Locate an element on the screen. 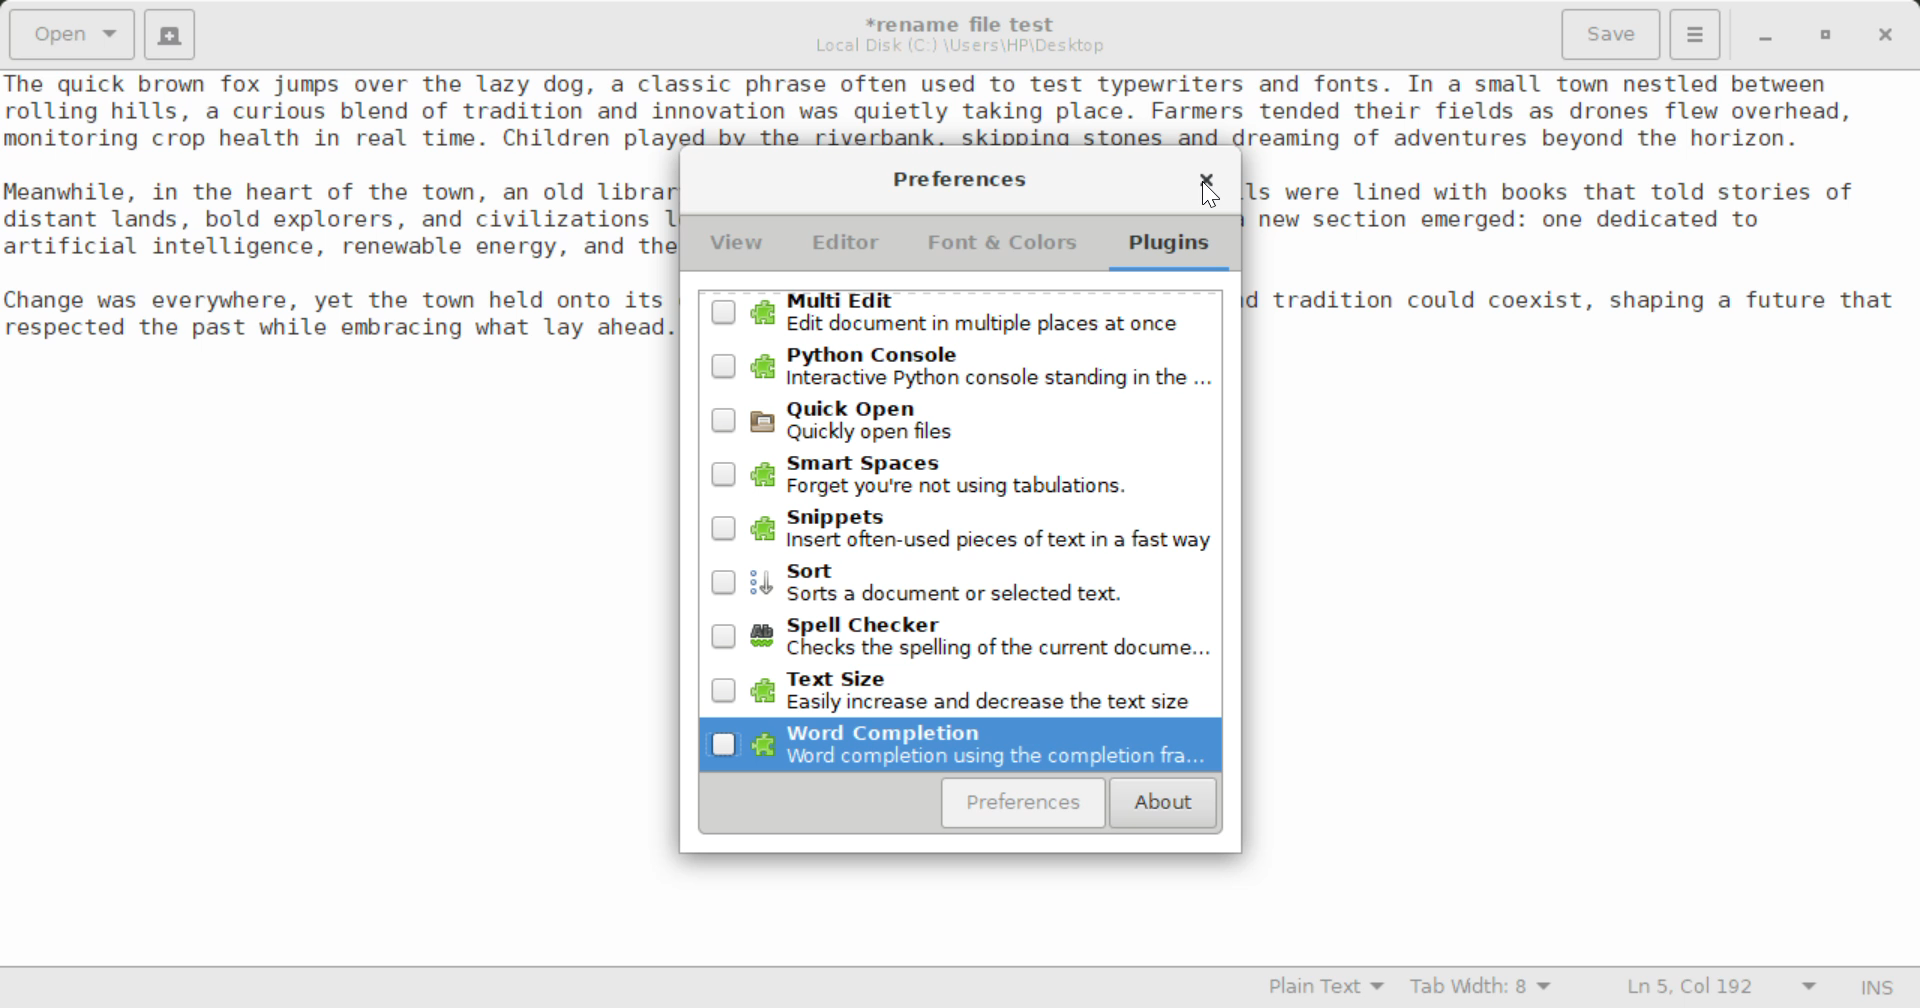  Cursor on Close Window Button is located at coordinates (1212, 187).